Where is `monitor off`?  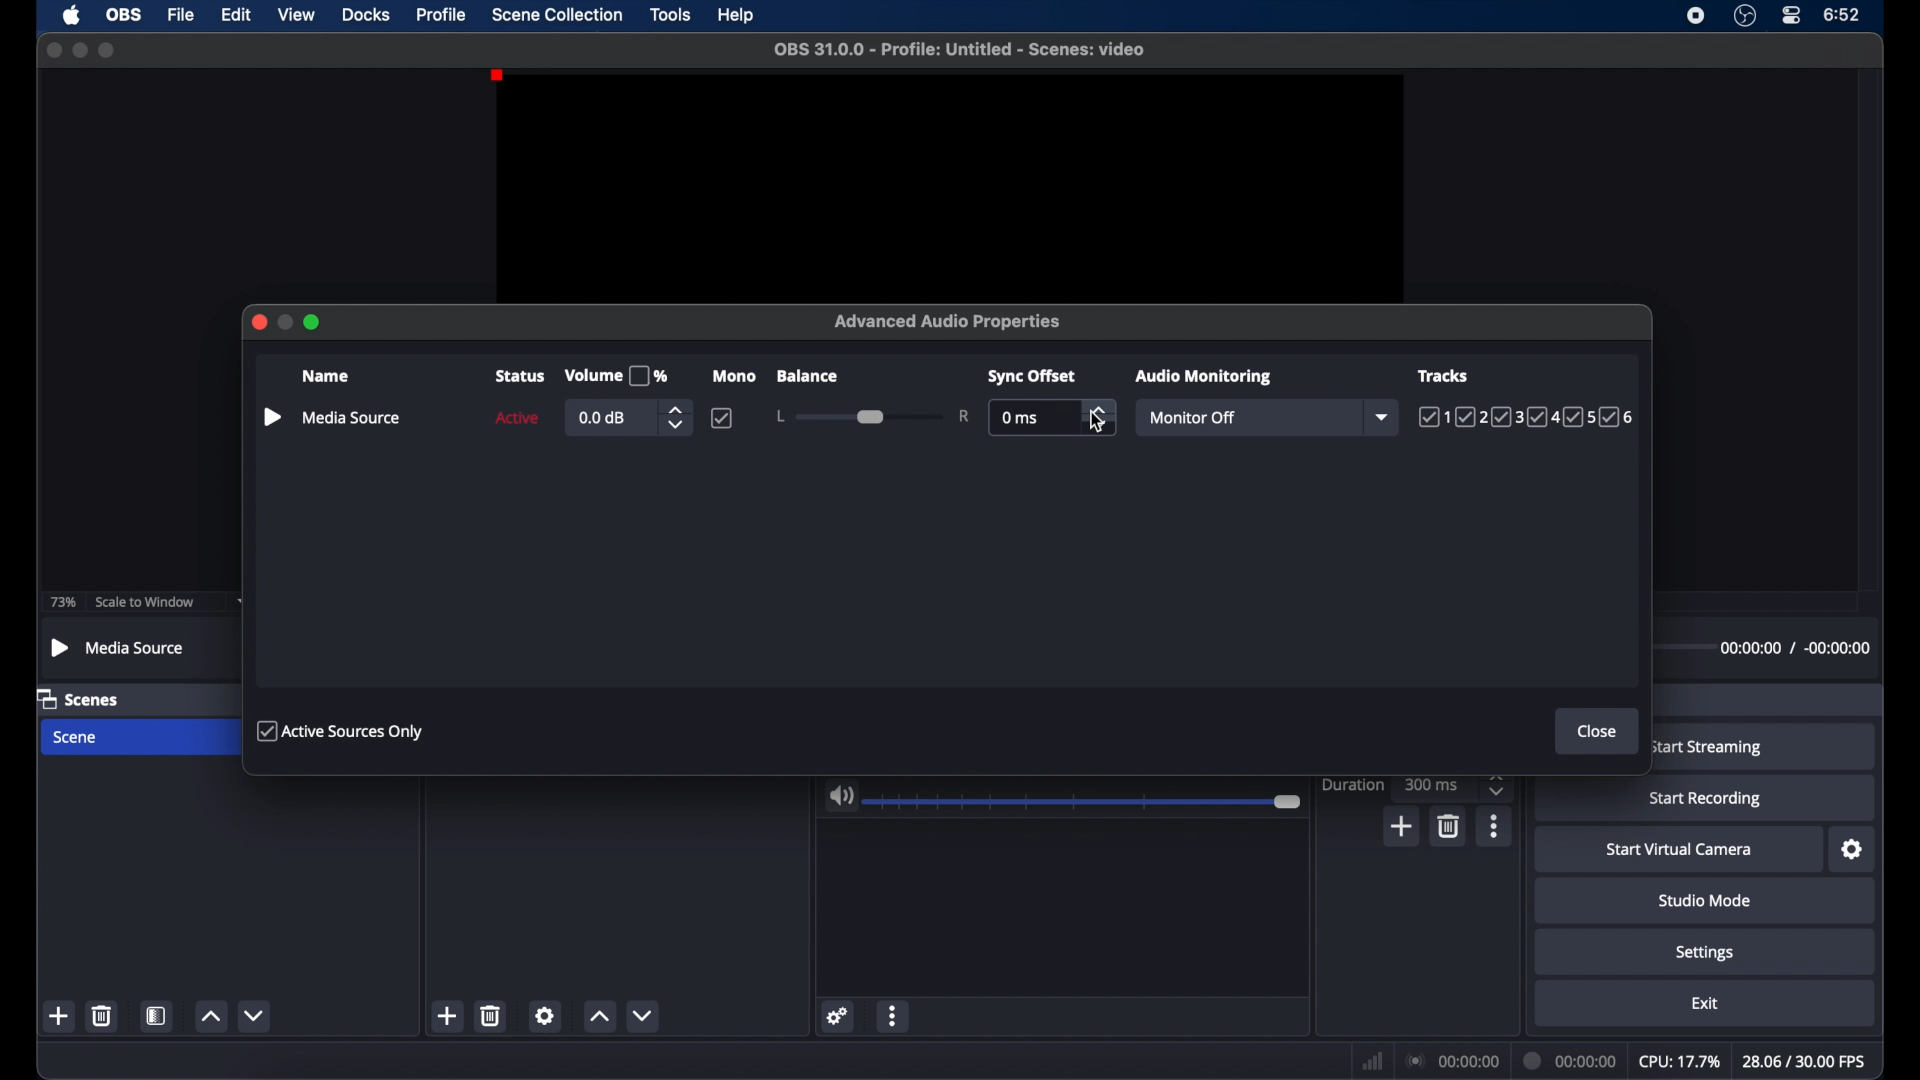 monitor off is located at coordinates (1192, 418).